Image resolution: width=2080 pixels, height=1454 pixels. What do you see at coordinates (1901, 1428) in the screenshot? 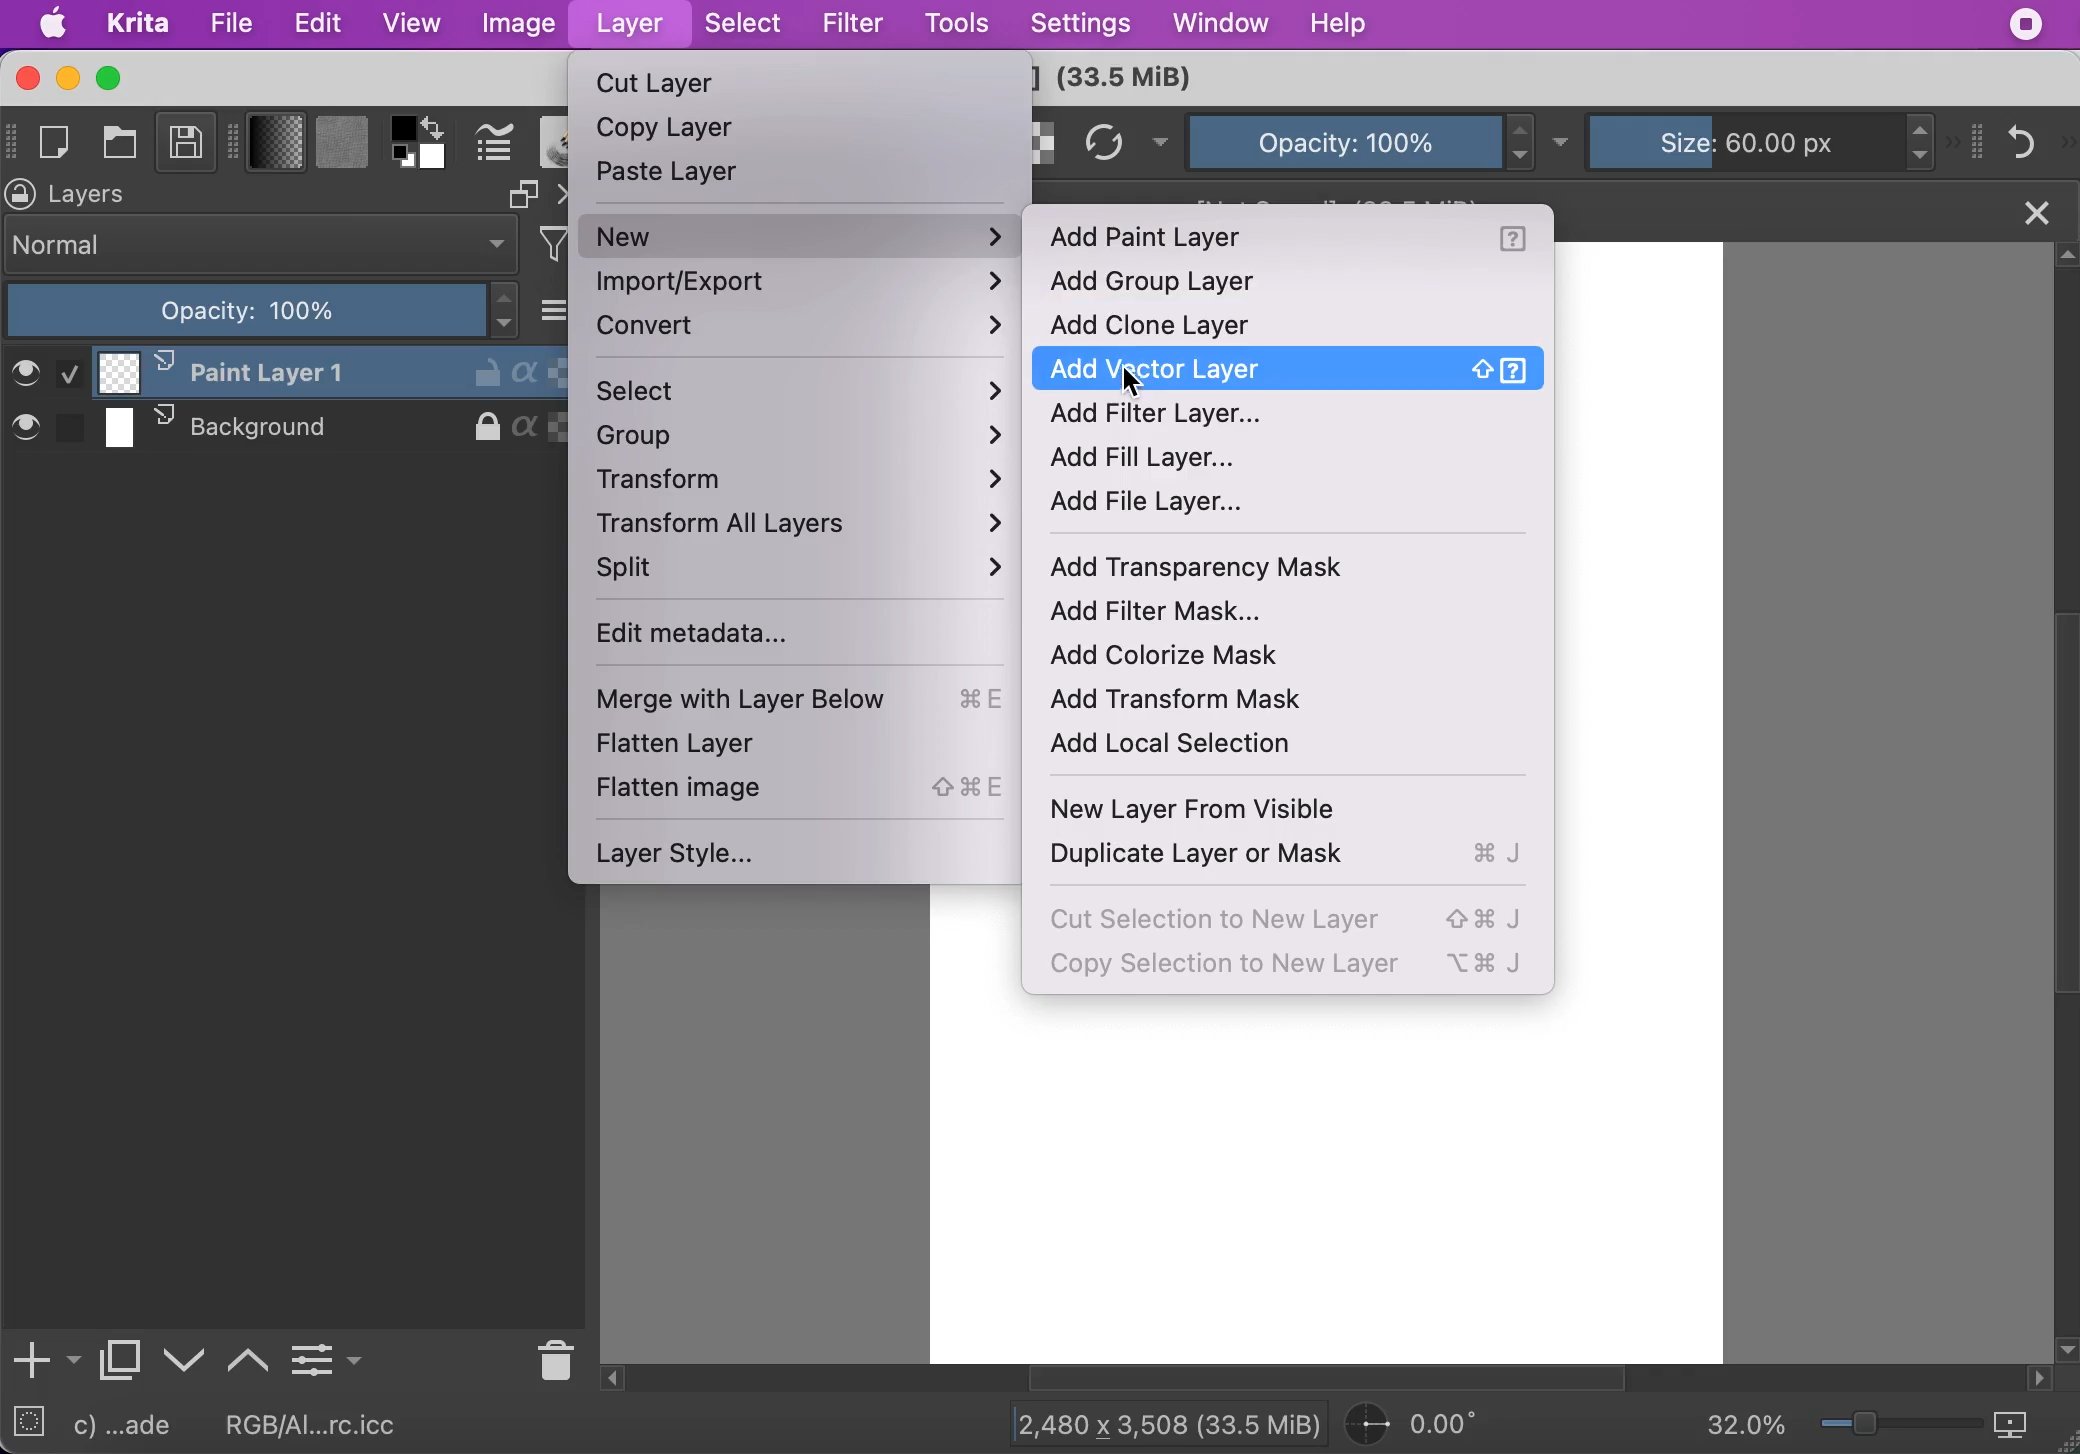
I see `zoom` at bounding box center [1901, 1428].